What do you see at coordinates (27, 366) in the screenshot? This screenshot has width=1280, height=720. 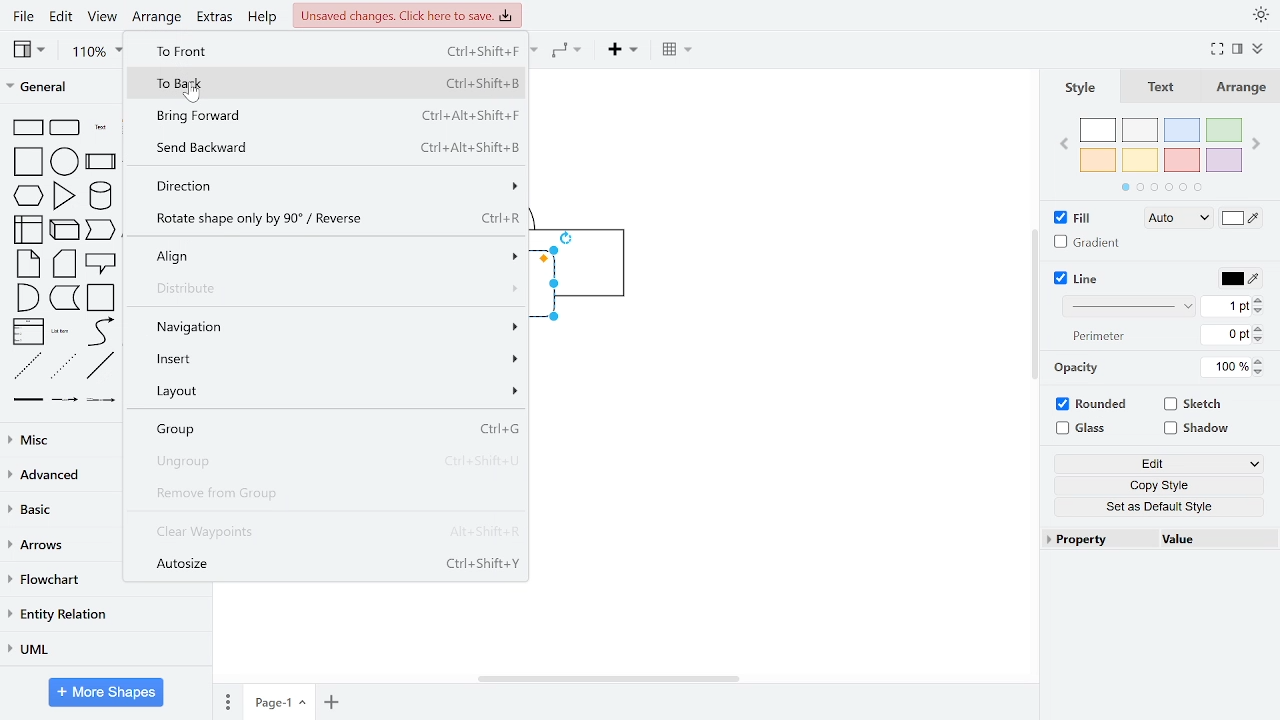 I see `dashed line` at bounding box center [27, 366].